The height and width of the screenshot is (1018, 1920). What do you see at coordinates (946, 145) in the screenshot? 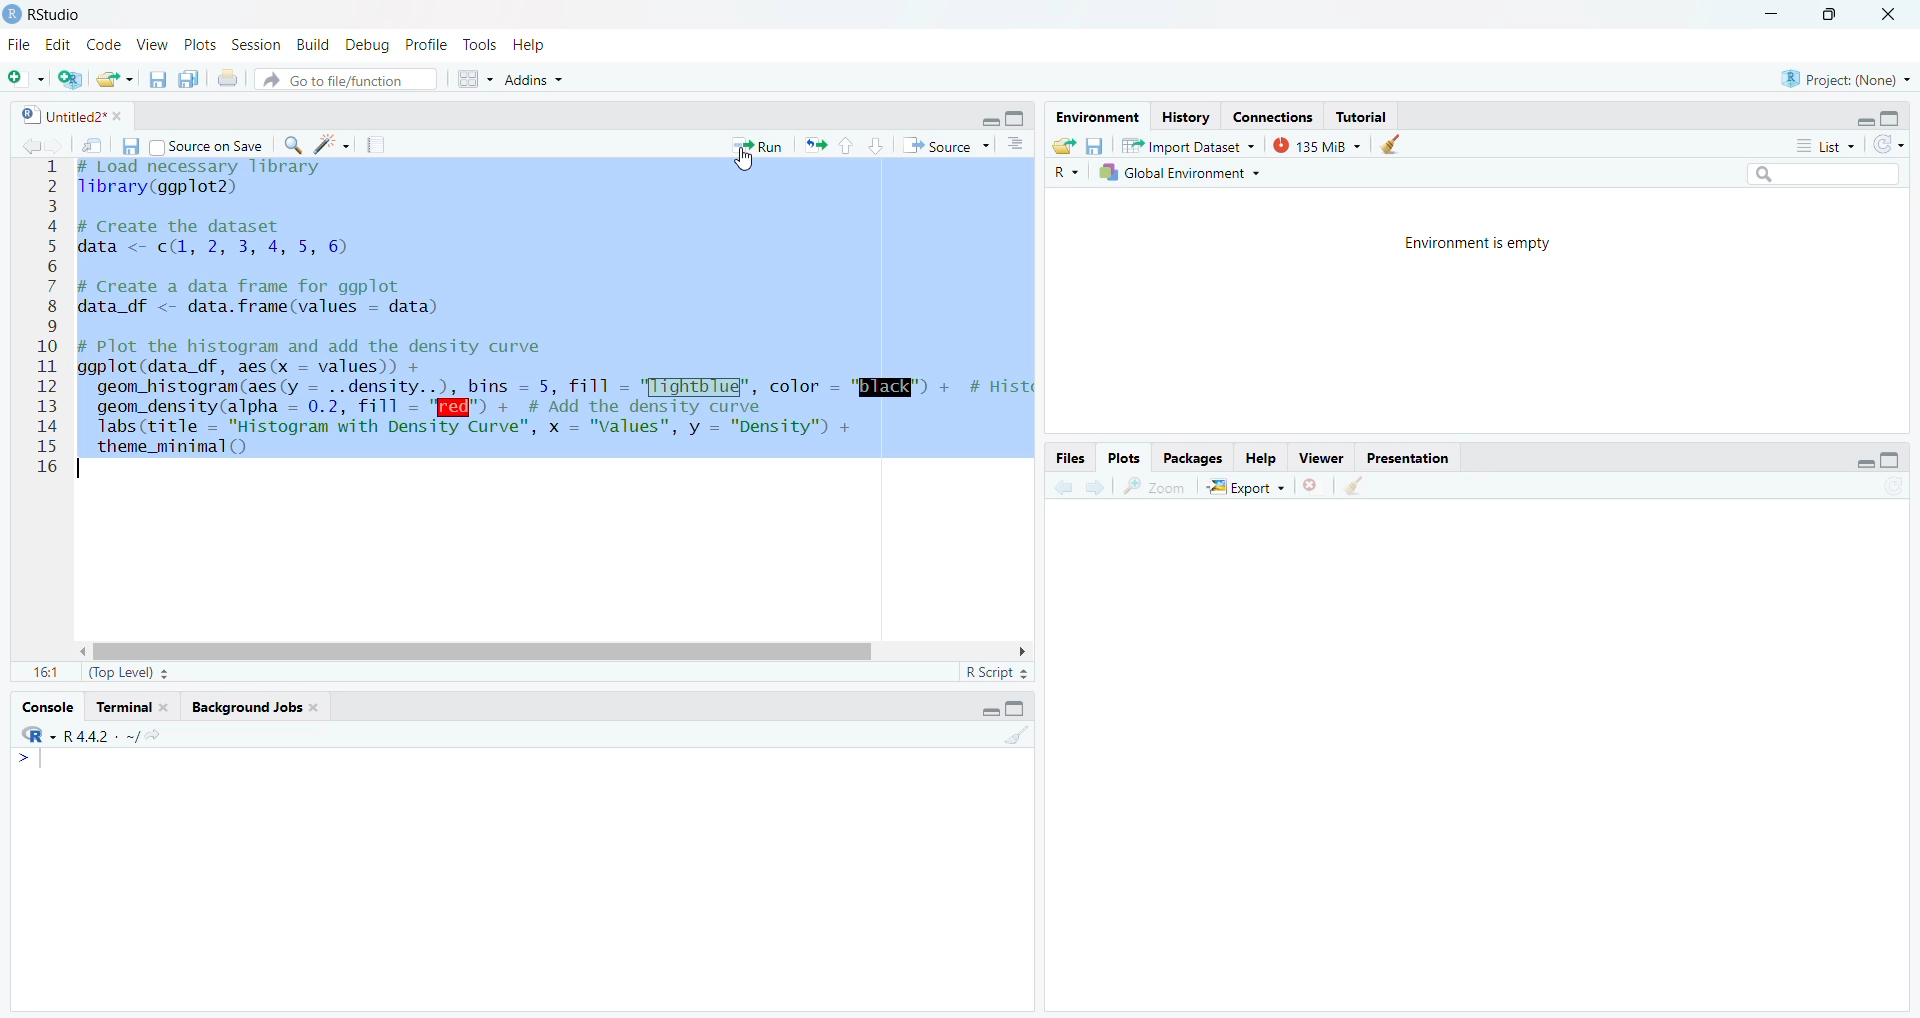
I see `Source` at bounding box center [946, 145].